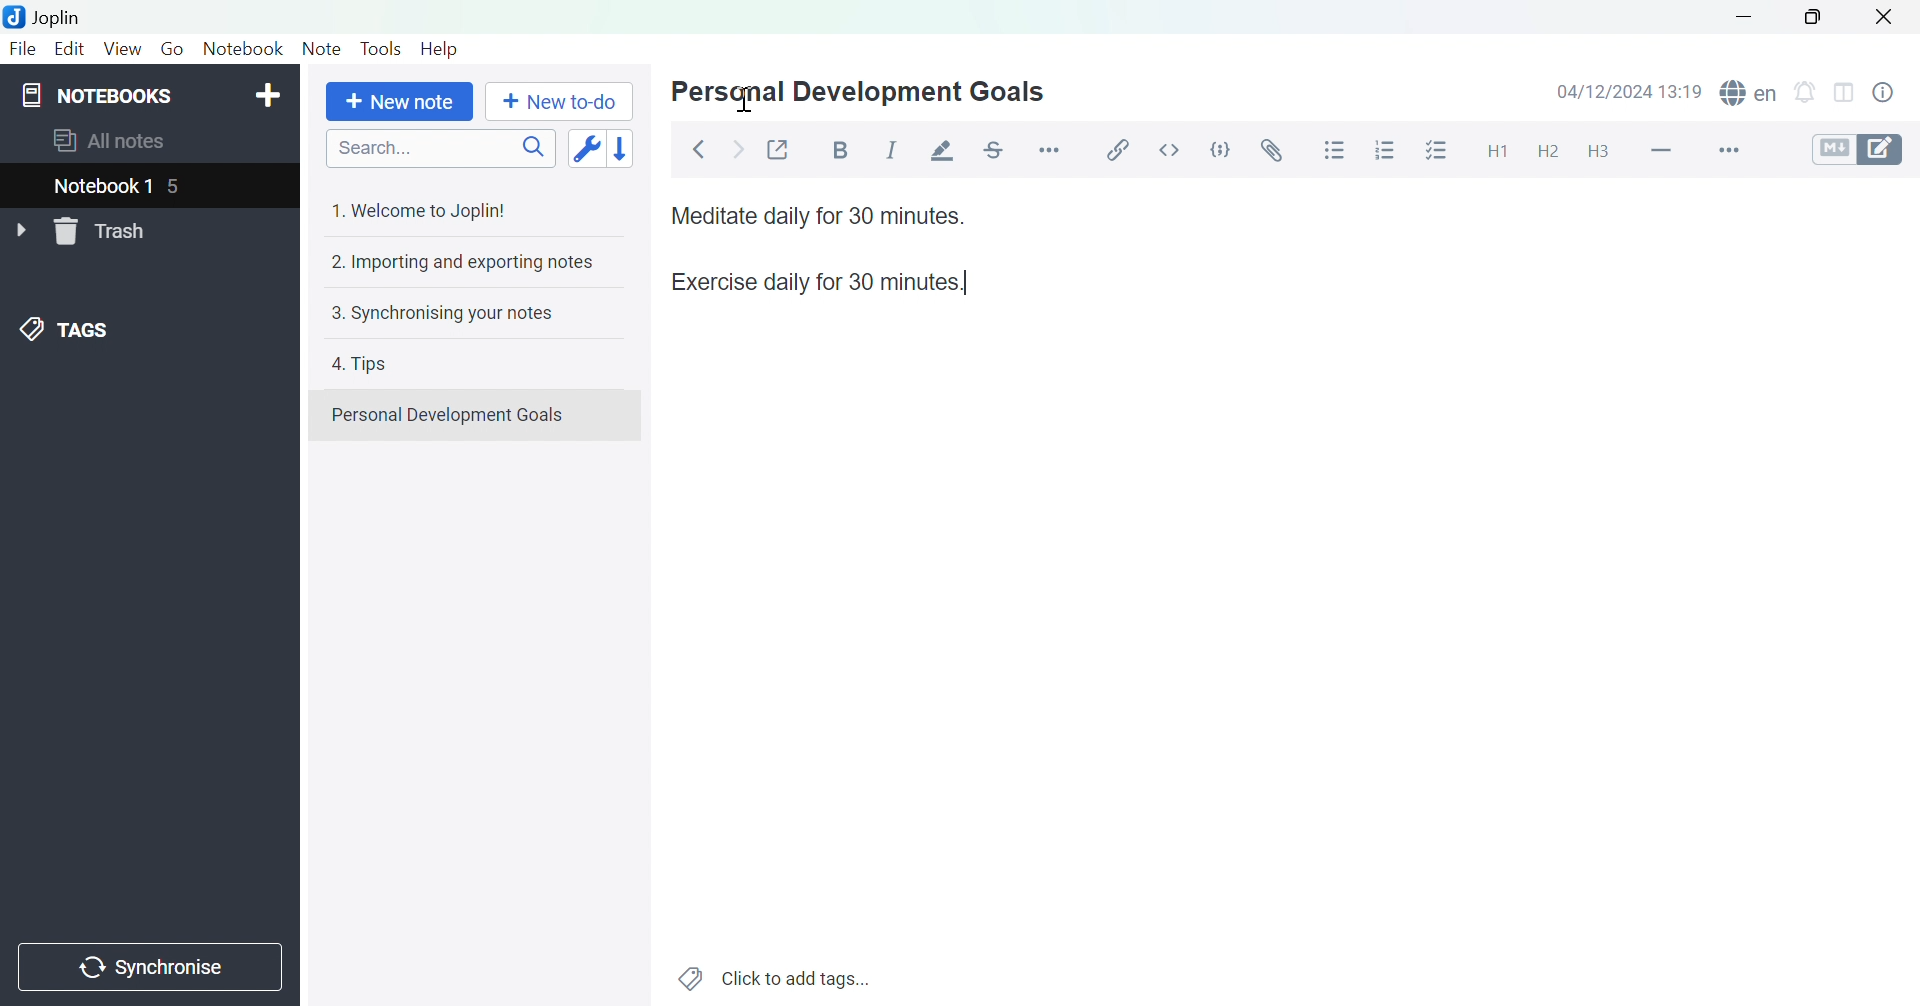 Image resolution: width=1920 pixels, height=1006 pixels. Describe the element at coordinates (736, 147) in the screenshot. I see `Forward` at that location.